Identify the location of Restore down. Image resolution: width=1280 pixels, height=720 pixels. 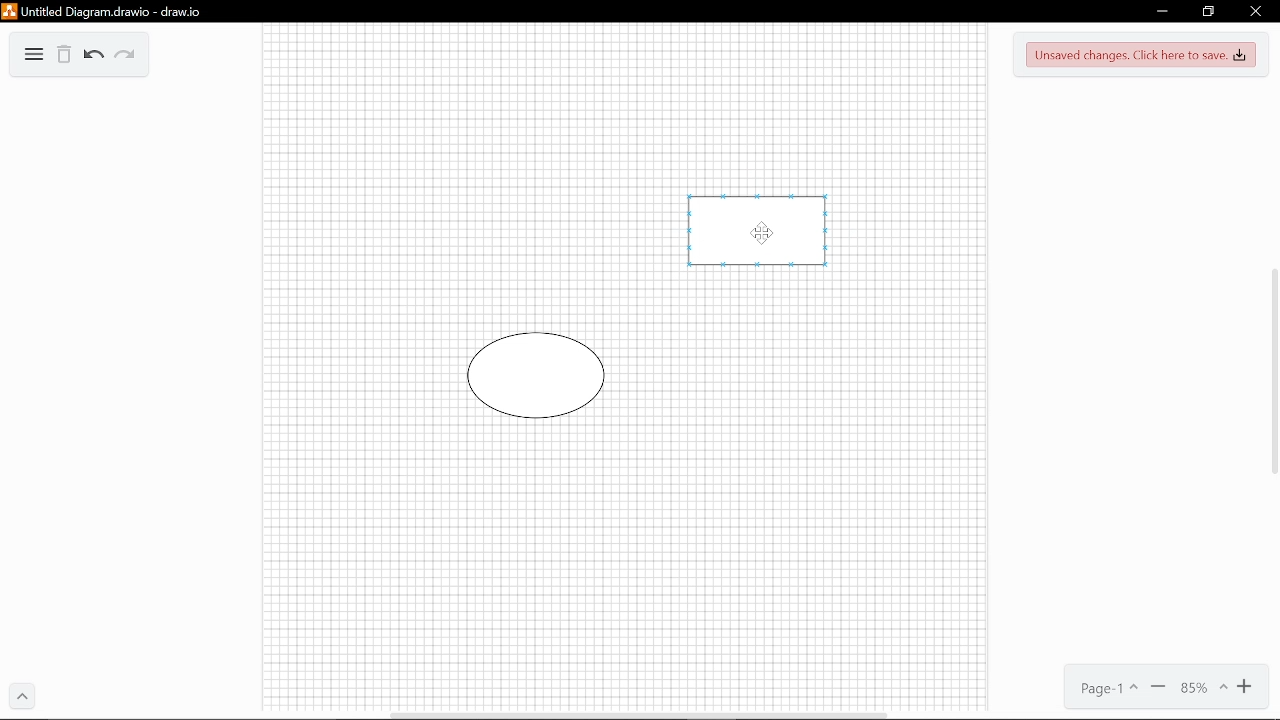
(1208, 12).